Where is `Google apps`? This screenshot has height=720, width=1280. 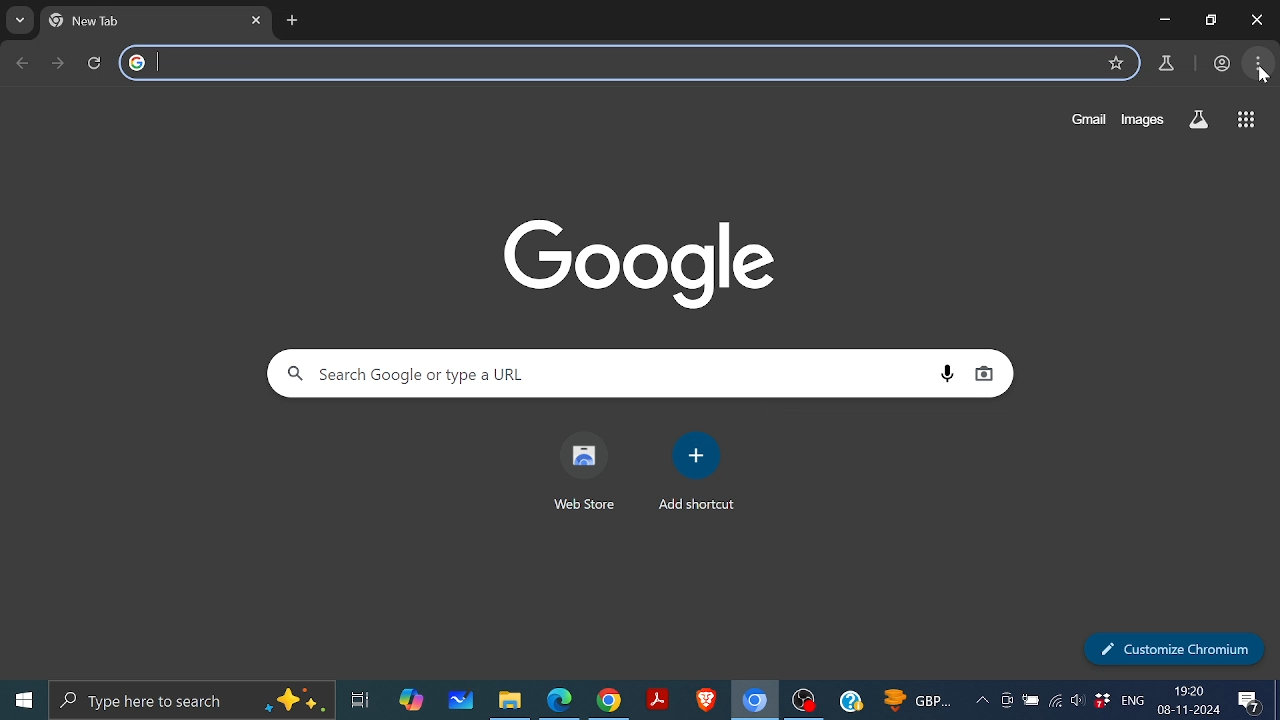 Google apps is located at coordinates (1247, 121).